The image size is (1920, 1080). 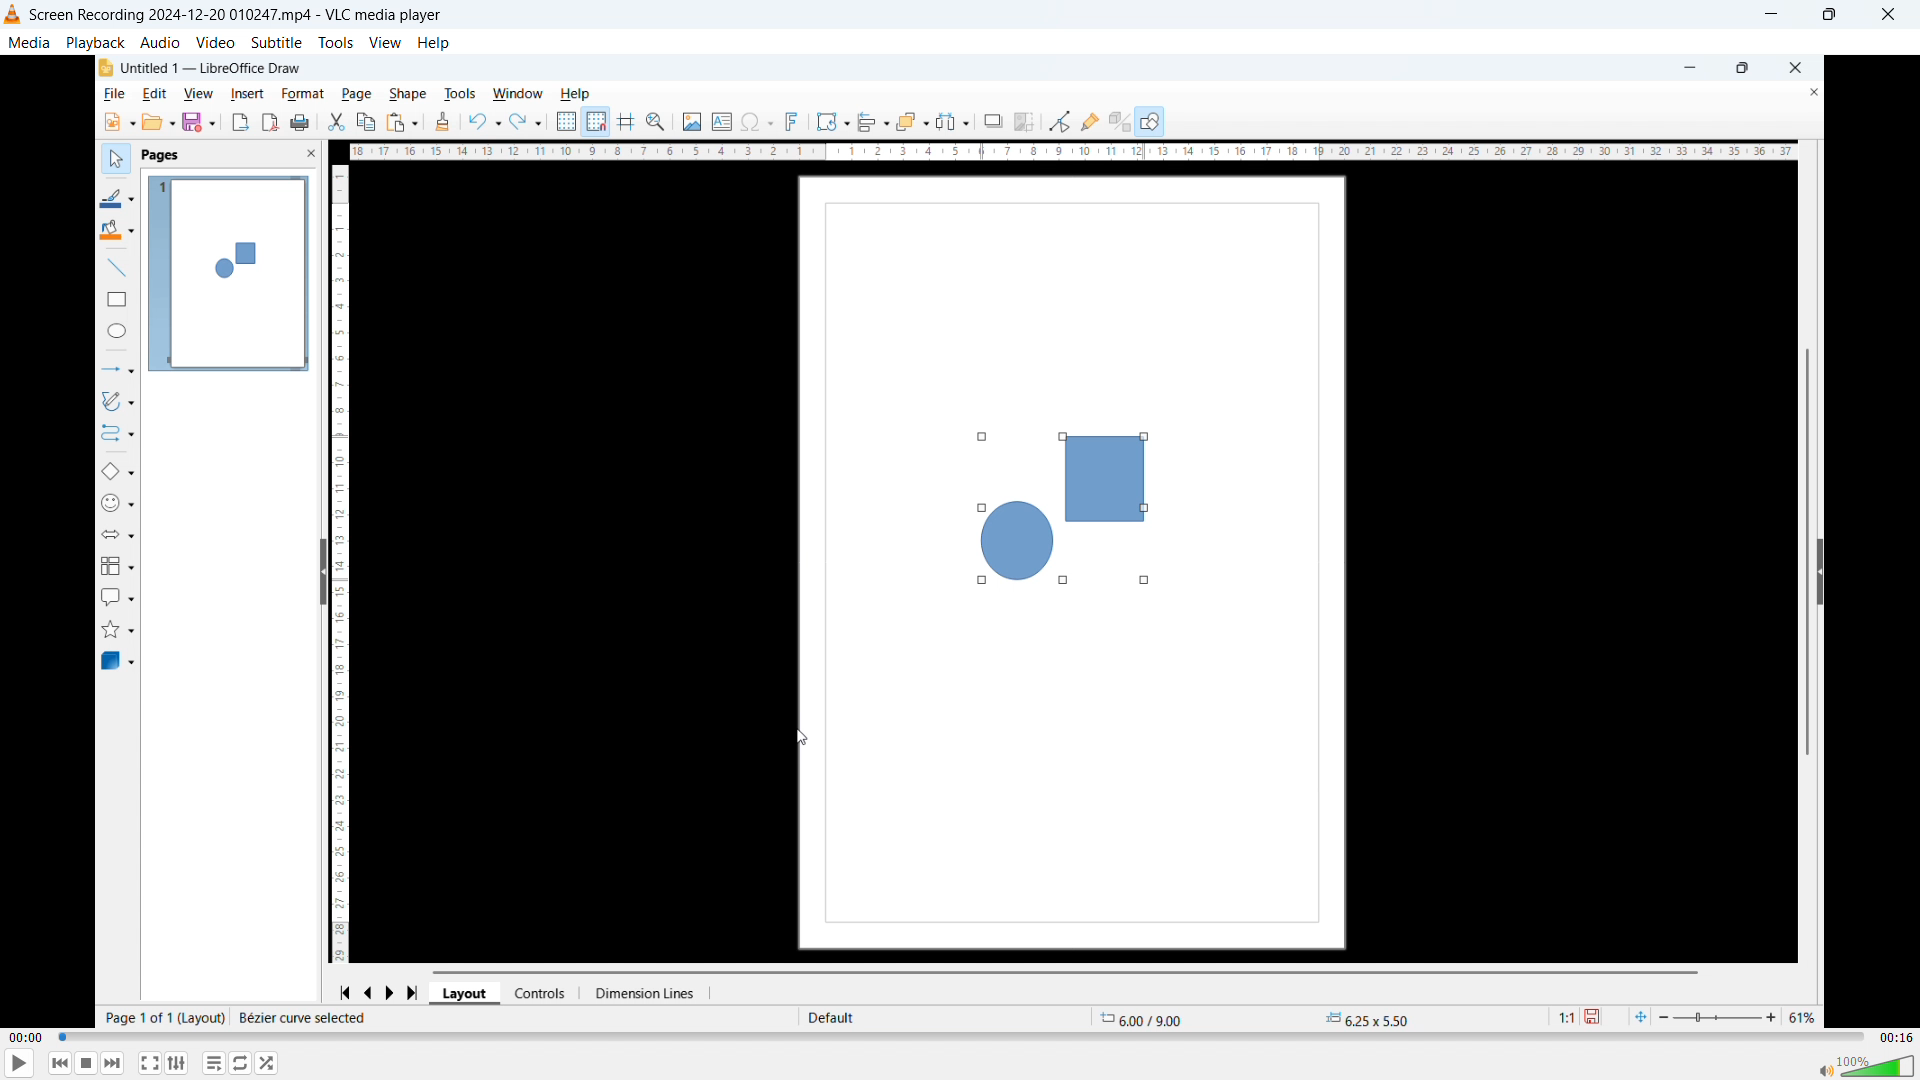 I want to click on Show advanced settings , so click(x=176, y=1063).